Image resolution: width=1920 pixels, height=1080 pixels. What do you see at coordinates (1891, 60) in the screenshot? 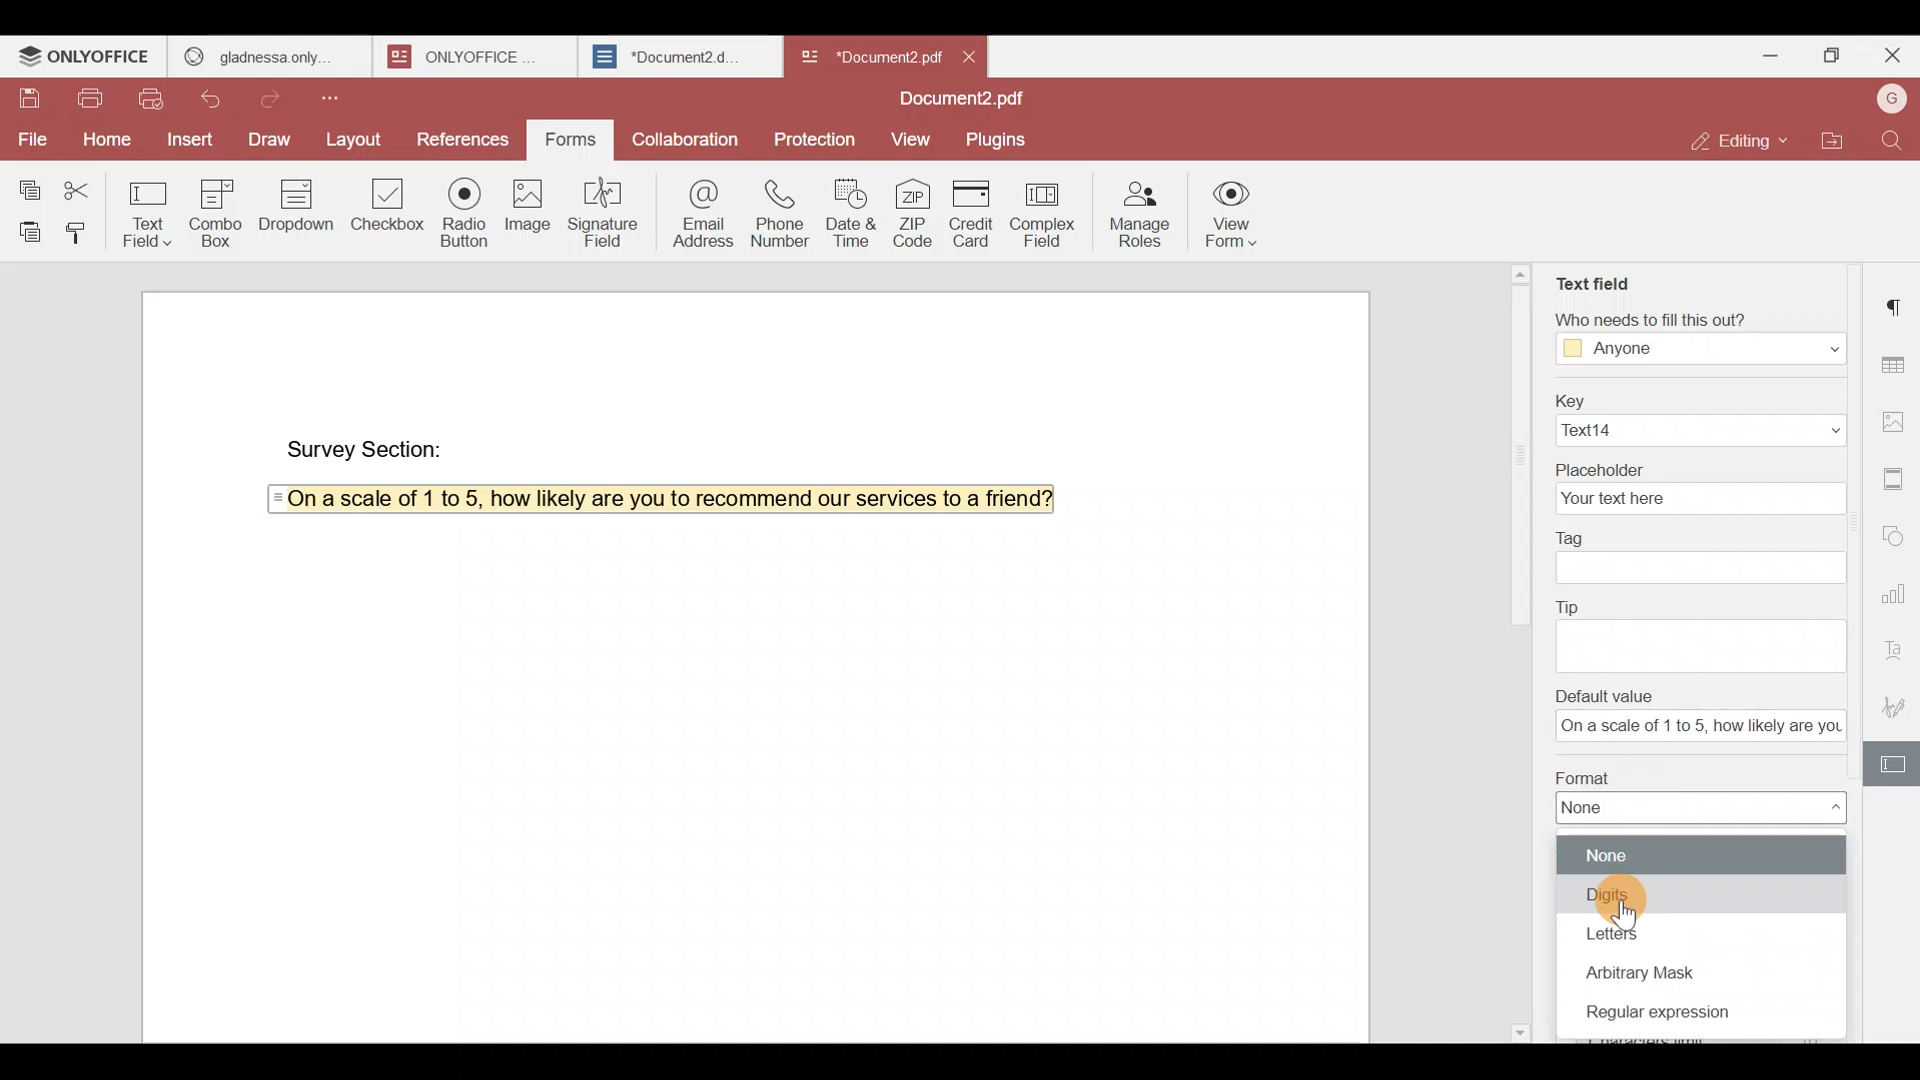
I see `Close` at bounding box center [1891, 60].